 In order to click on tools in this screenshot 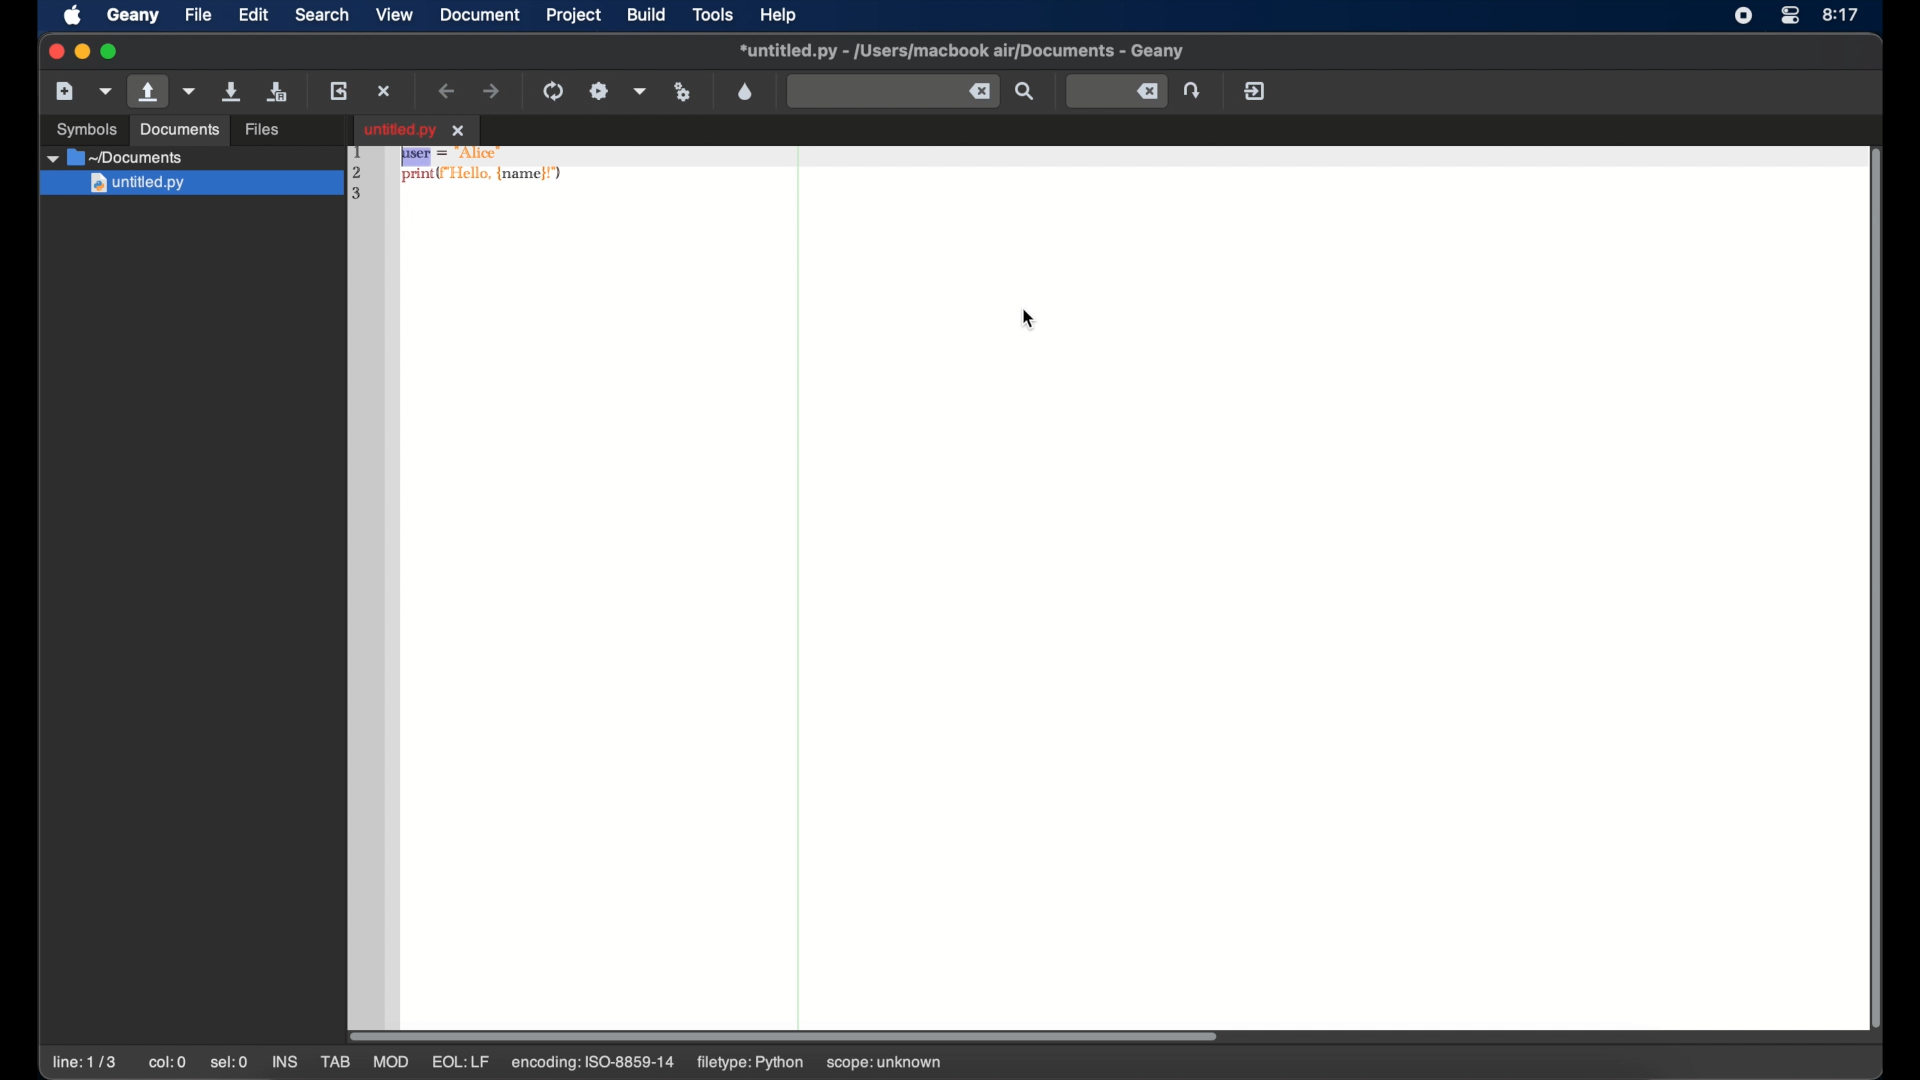, I will do `click(714, 13)`.